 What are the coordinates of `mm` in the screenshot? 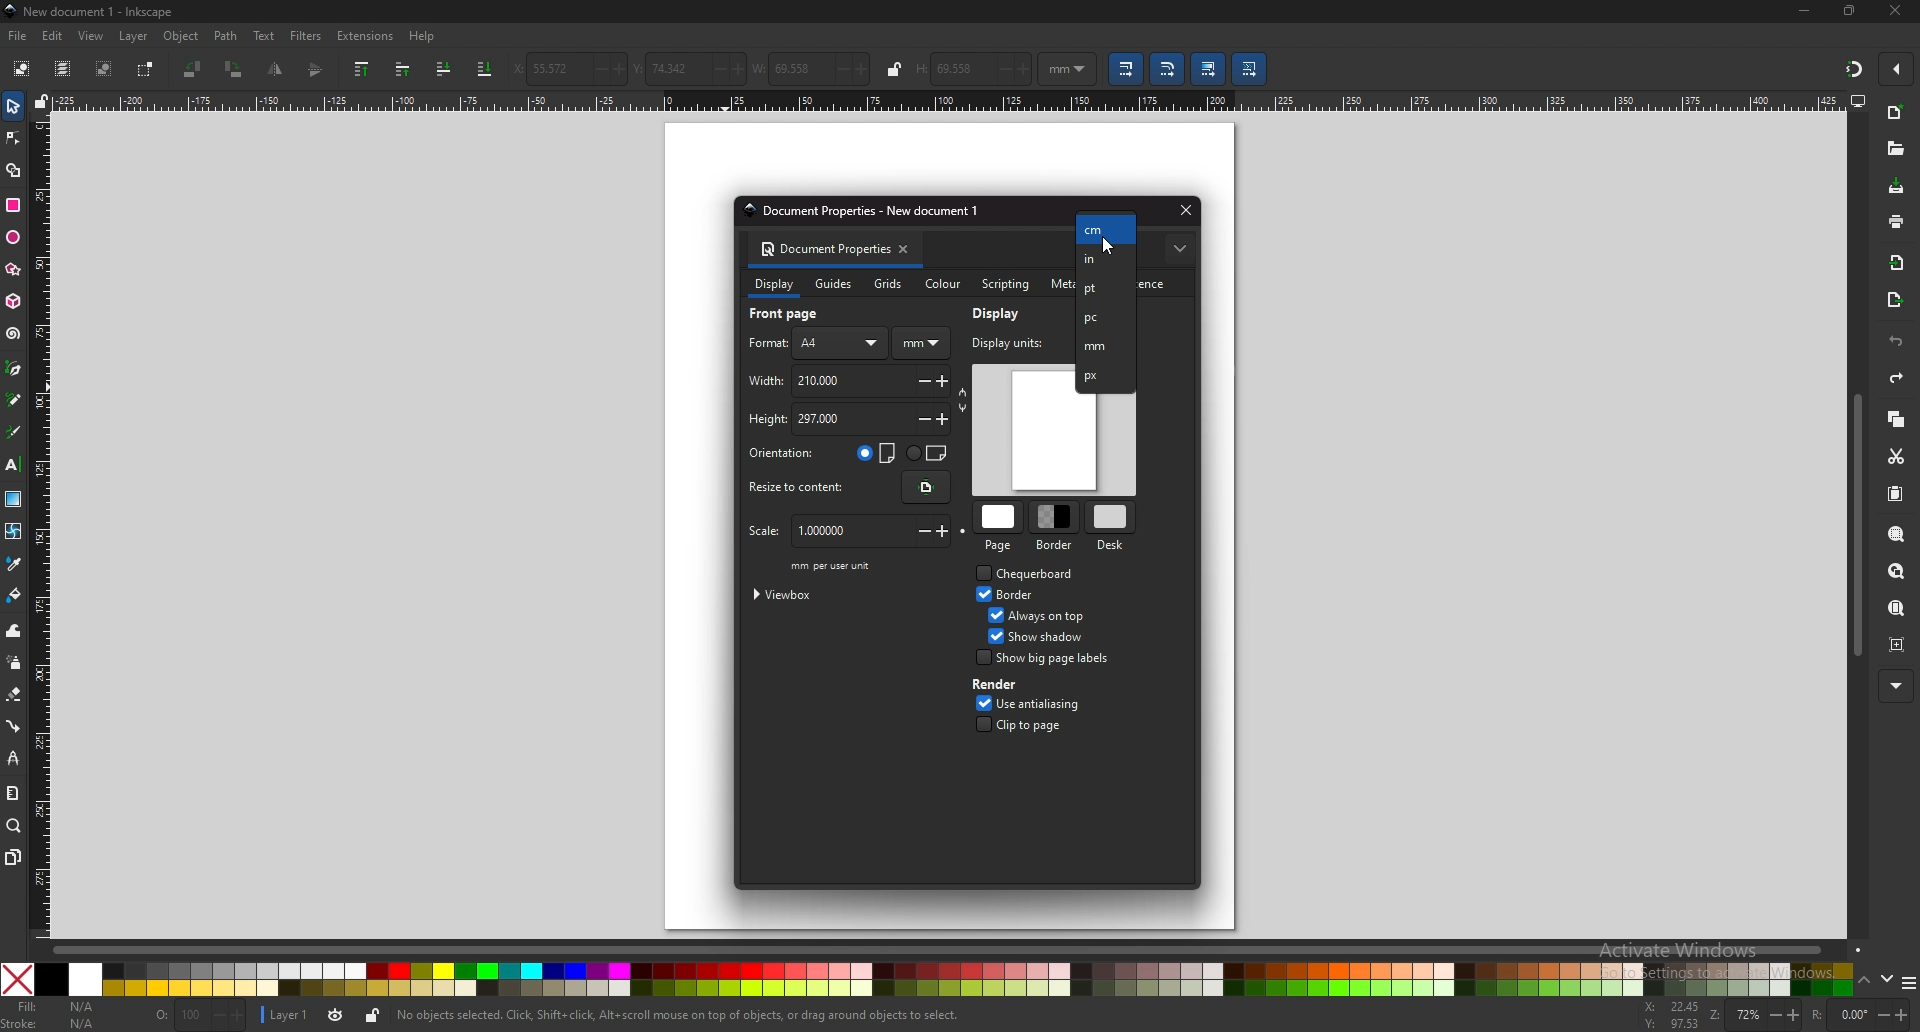 It's located at (1103, 347).